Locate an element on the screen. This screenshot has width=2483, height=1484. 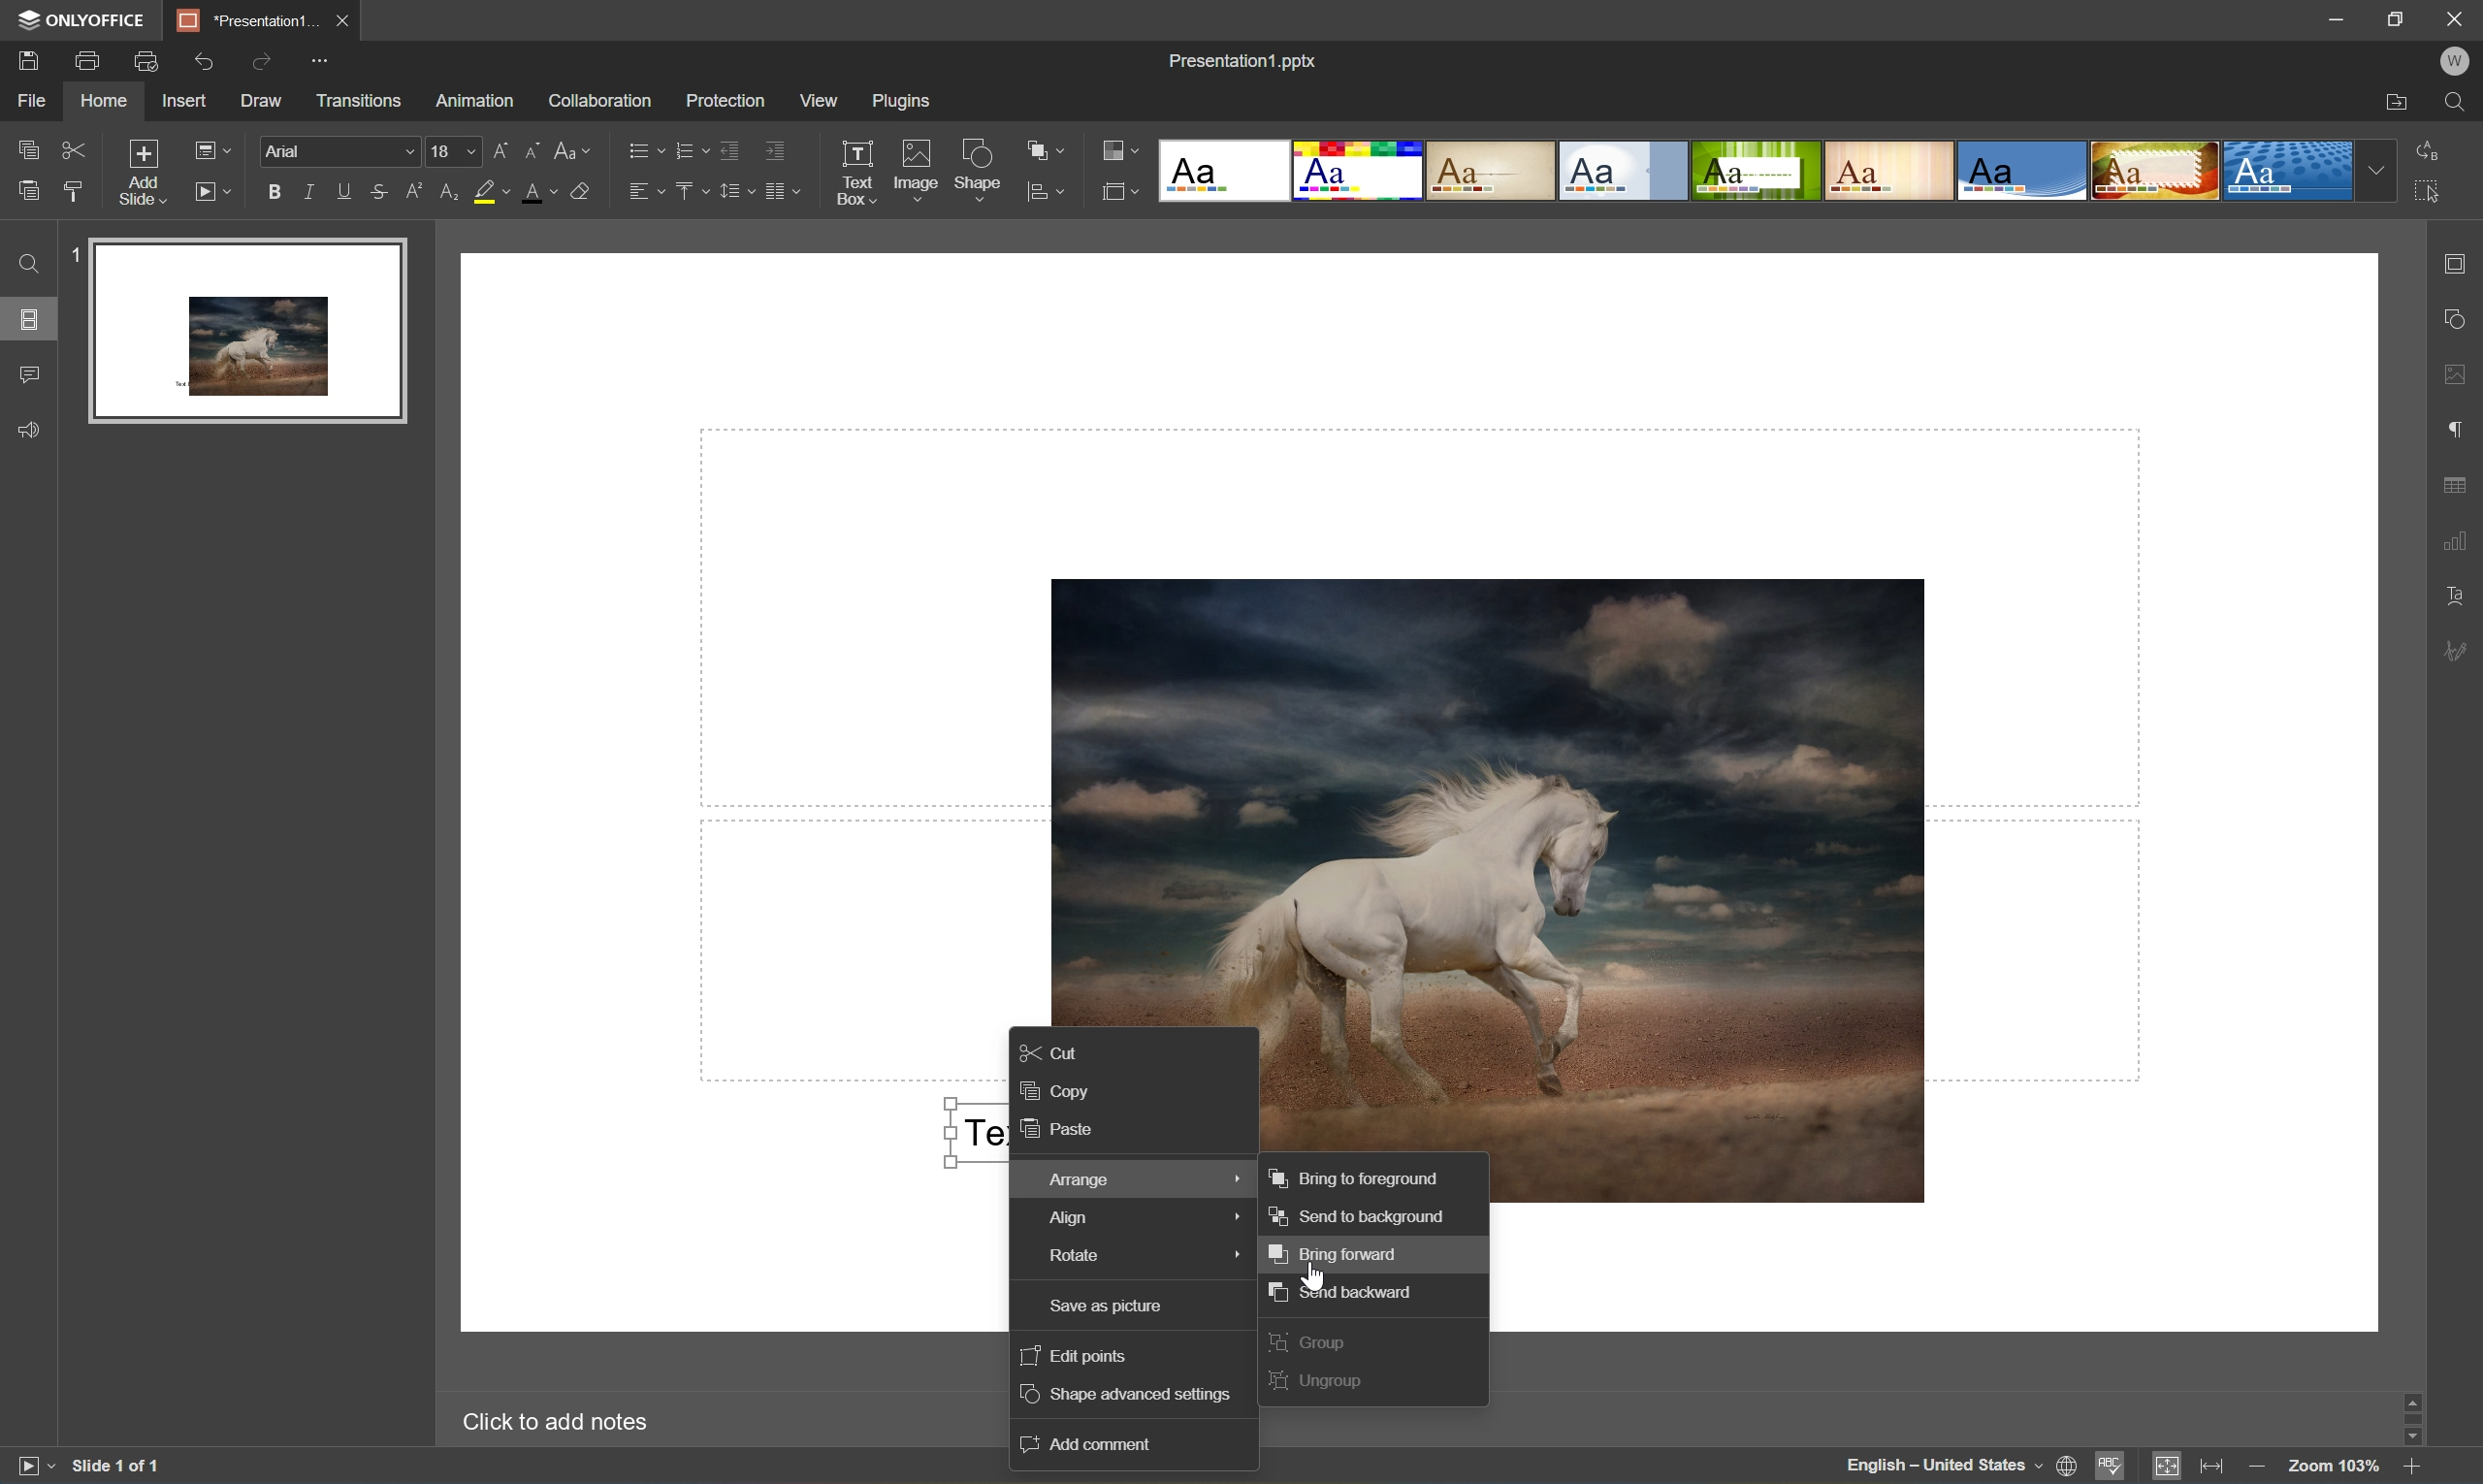
Underline is located at coordinates (343, 193).